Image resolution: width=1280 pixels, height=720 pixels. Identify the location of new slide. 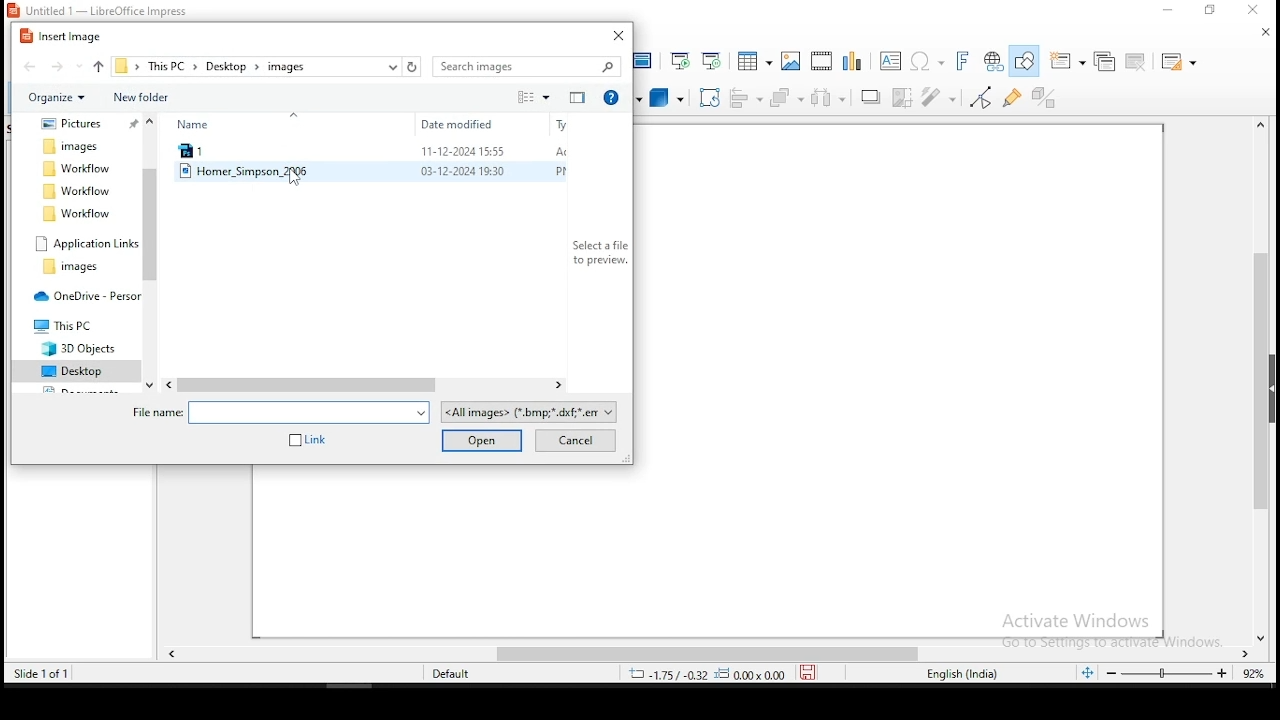
(1069, 62).